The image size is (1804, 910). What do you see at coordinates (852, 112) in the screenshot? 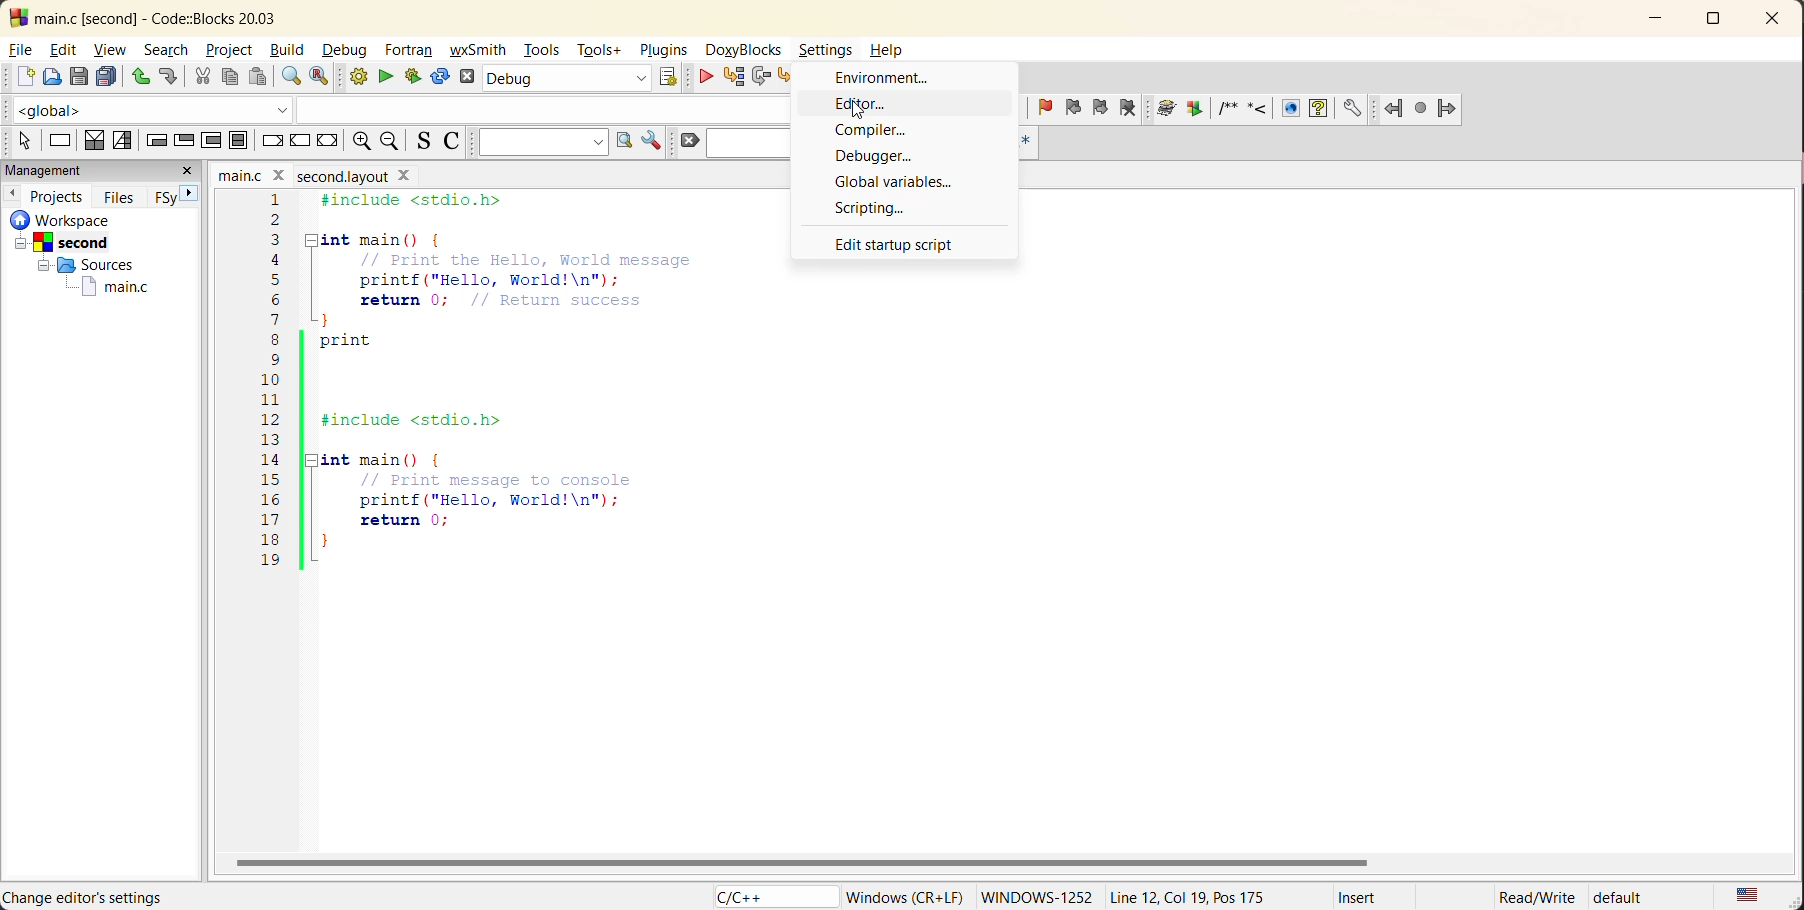
I see `cursor` at bounding box center [852, 112].